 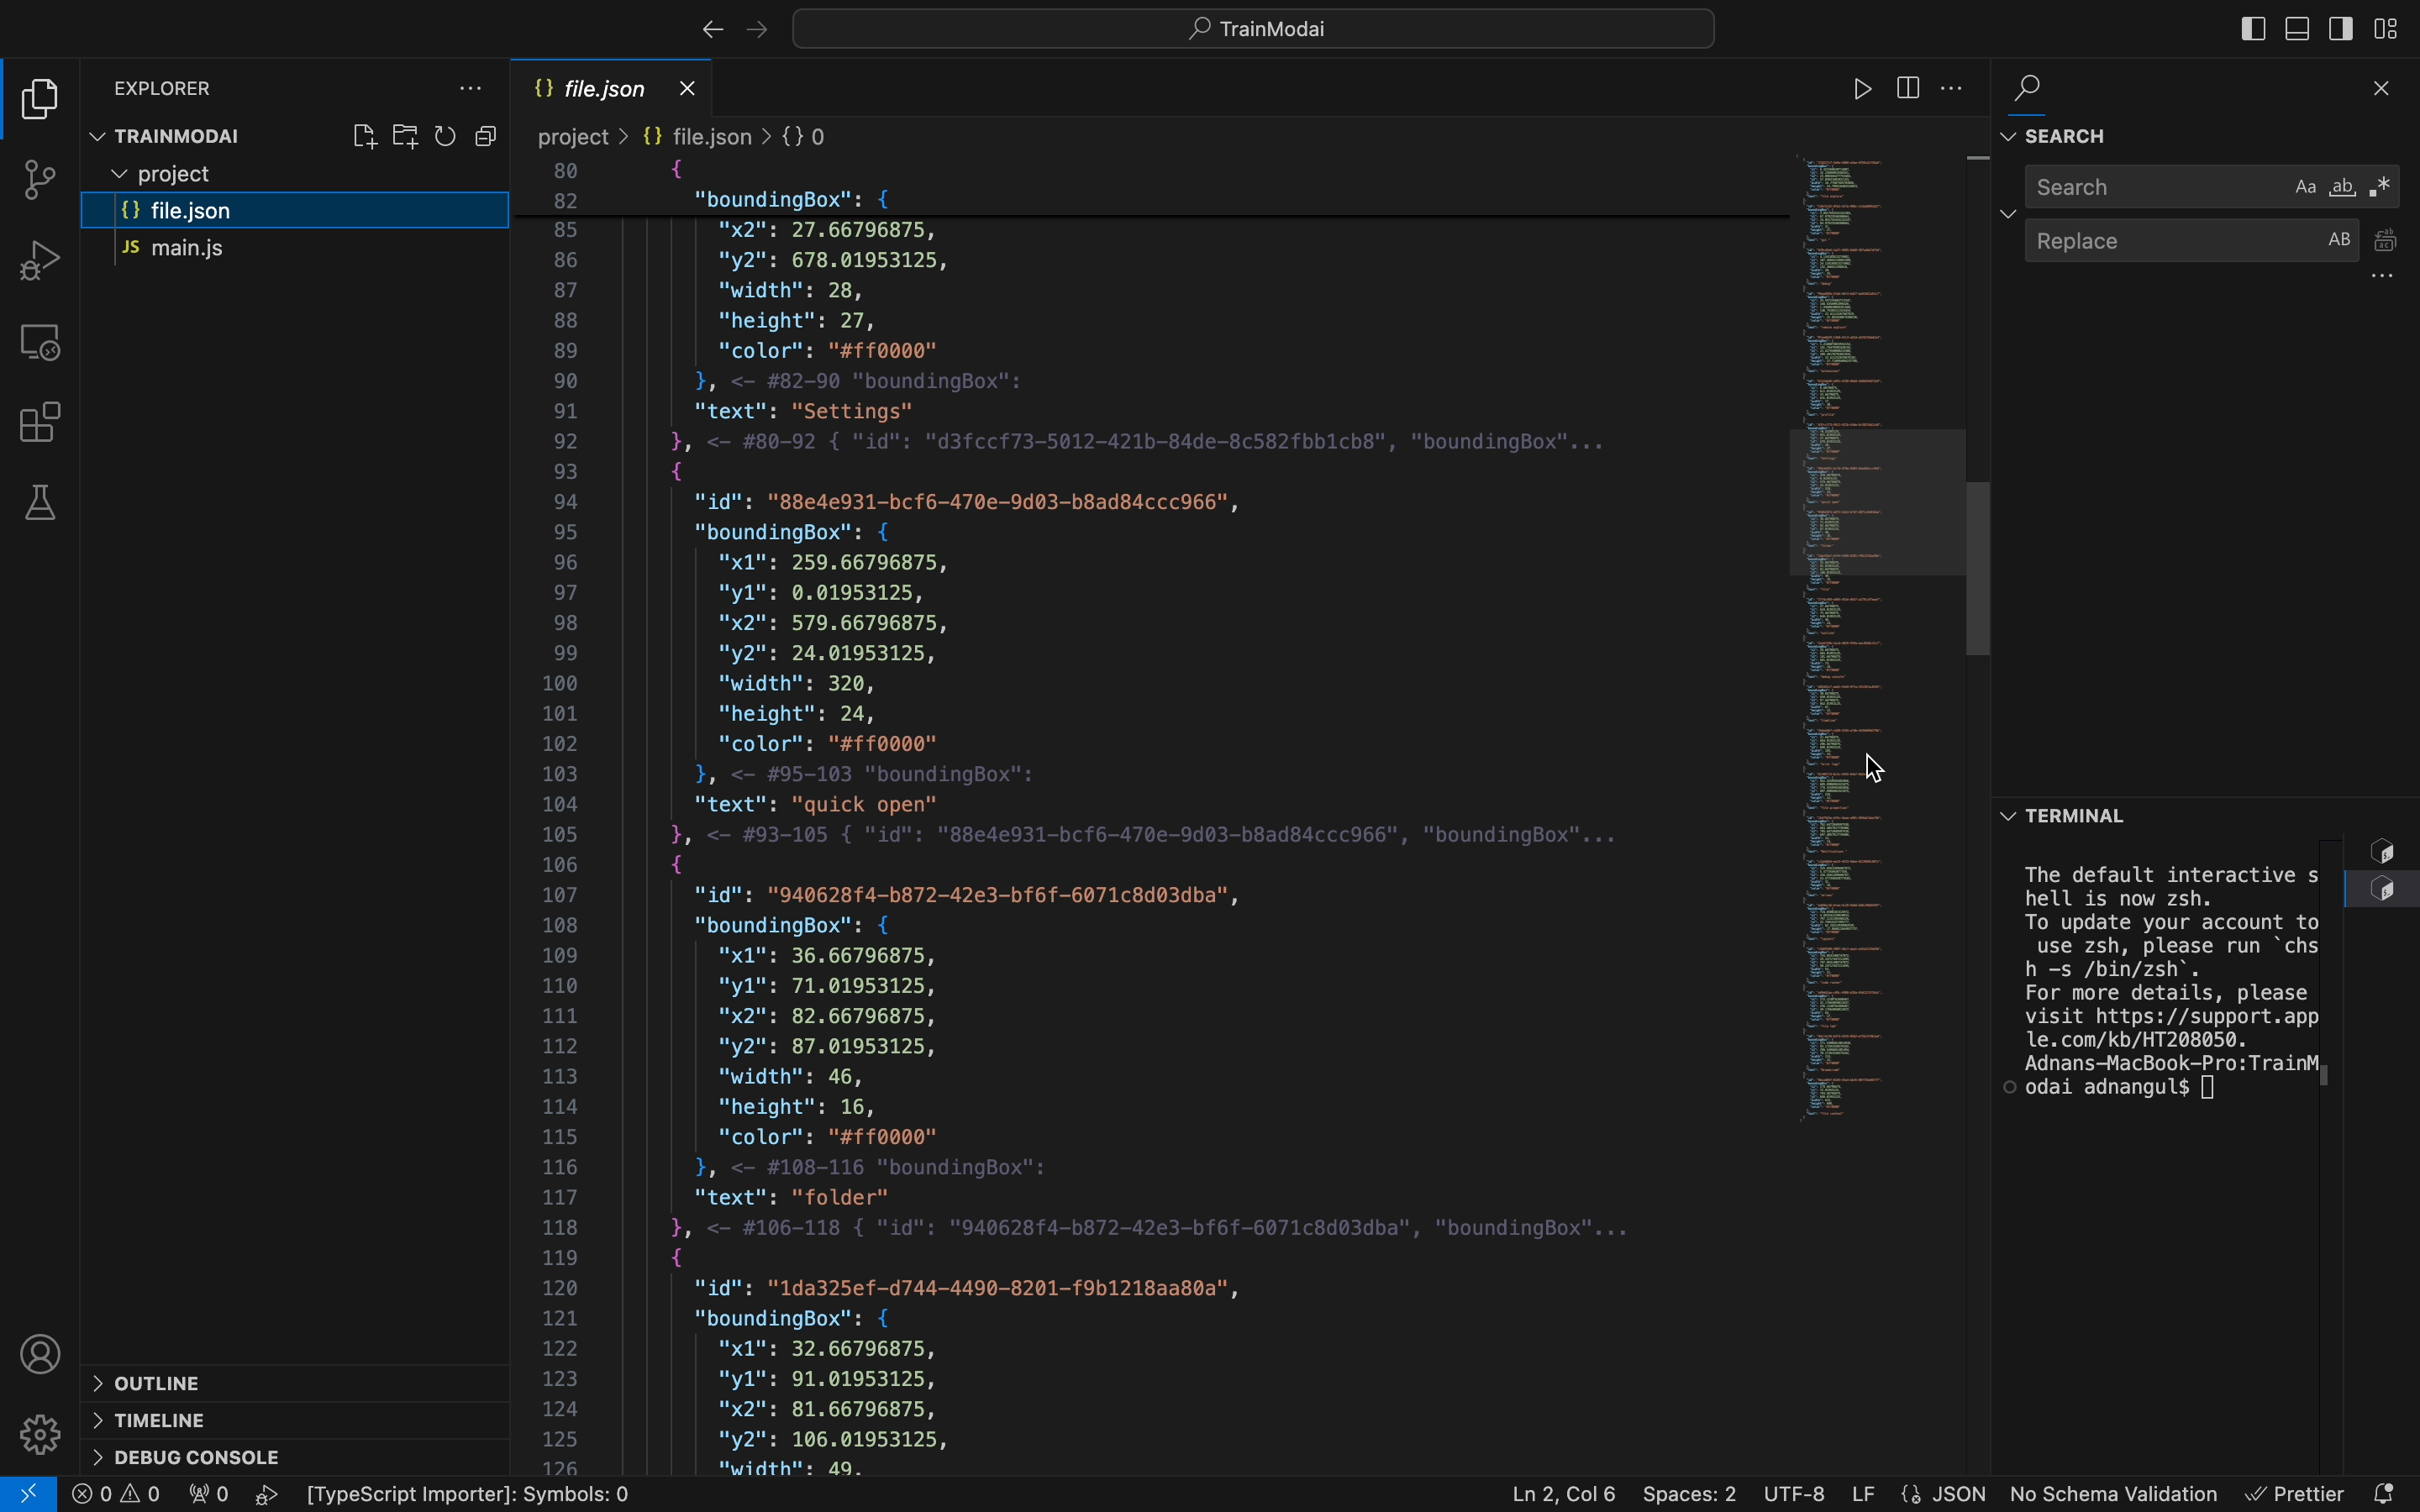 I want to click on file settings, so click(x=1897, y=83).